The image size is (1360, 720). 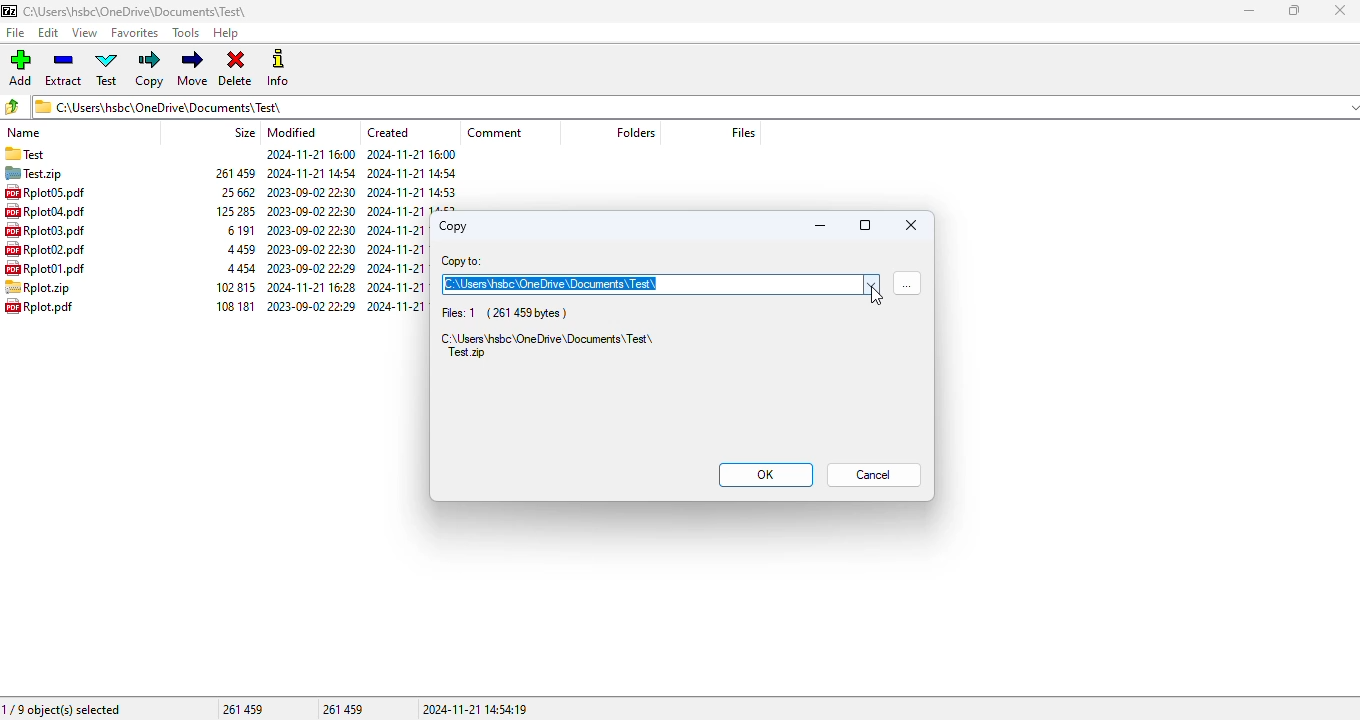 What do you see at coordinates (388, 131) in the screenshot?
I see `created` at bounding box center [388, 131].